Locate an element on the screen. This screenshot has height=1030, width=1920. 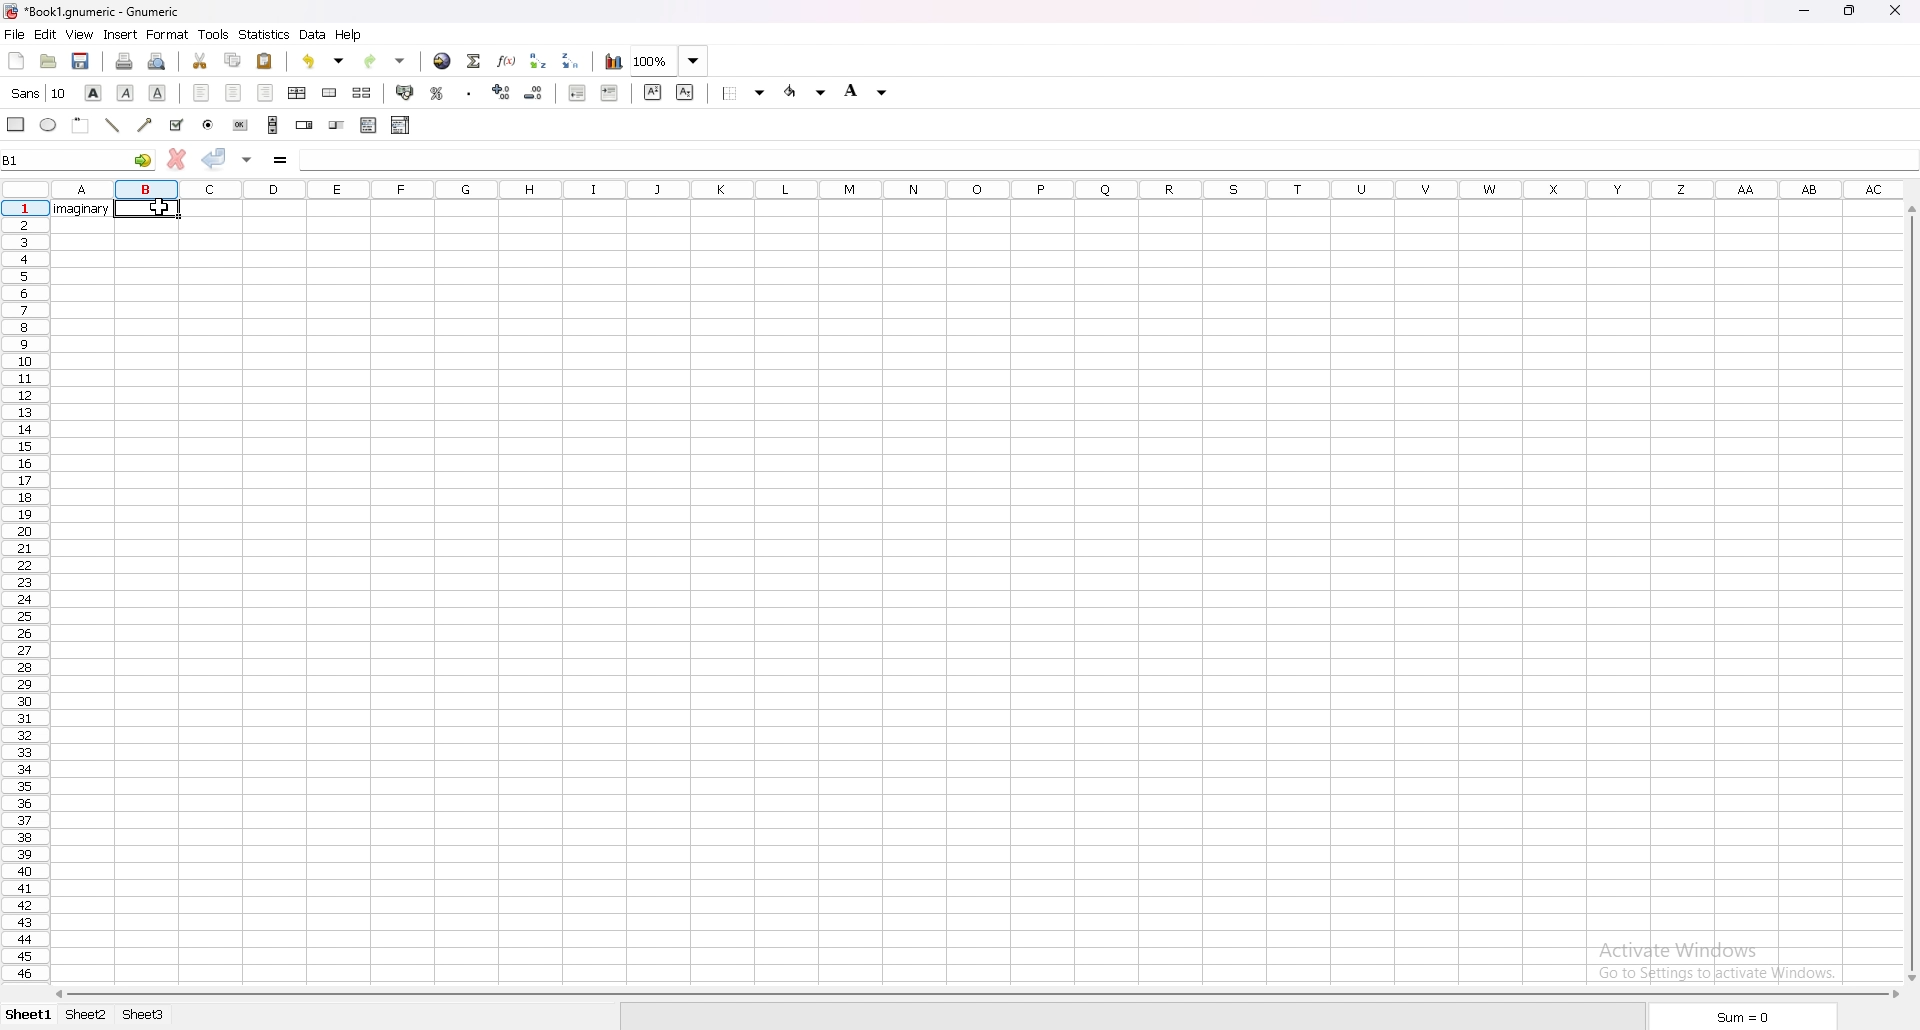
undo is located at coordinates (323, 61).